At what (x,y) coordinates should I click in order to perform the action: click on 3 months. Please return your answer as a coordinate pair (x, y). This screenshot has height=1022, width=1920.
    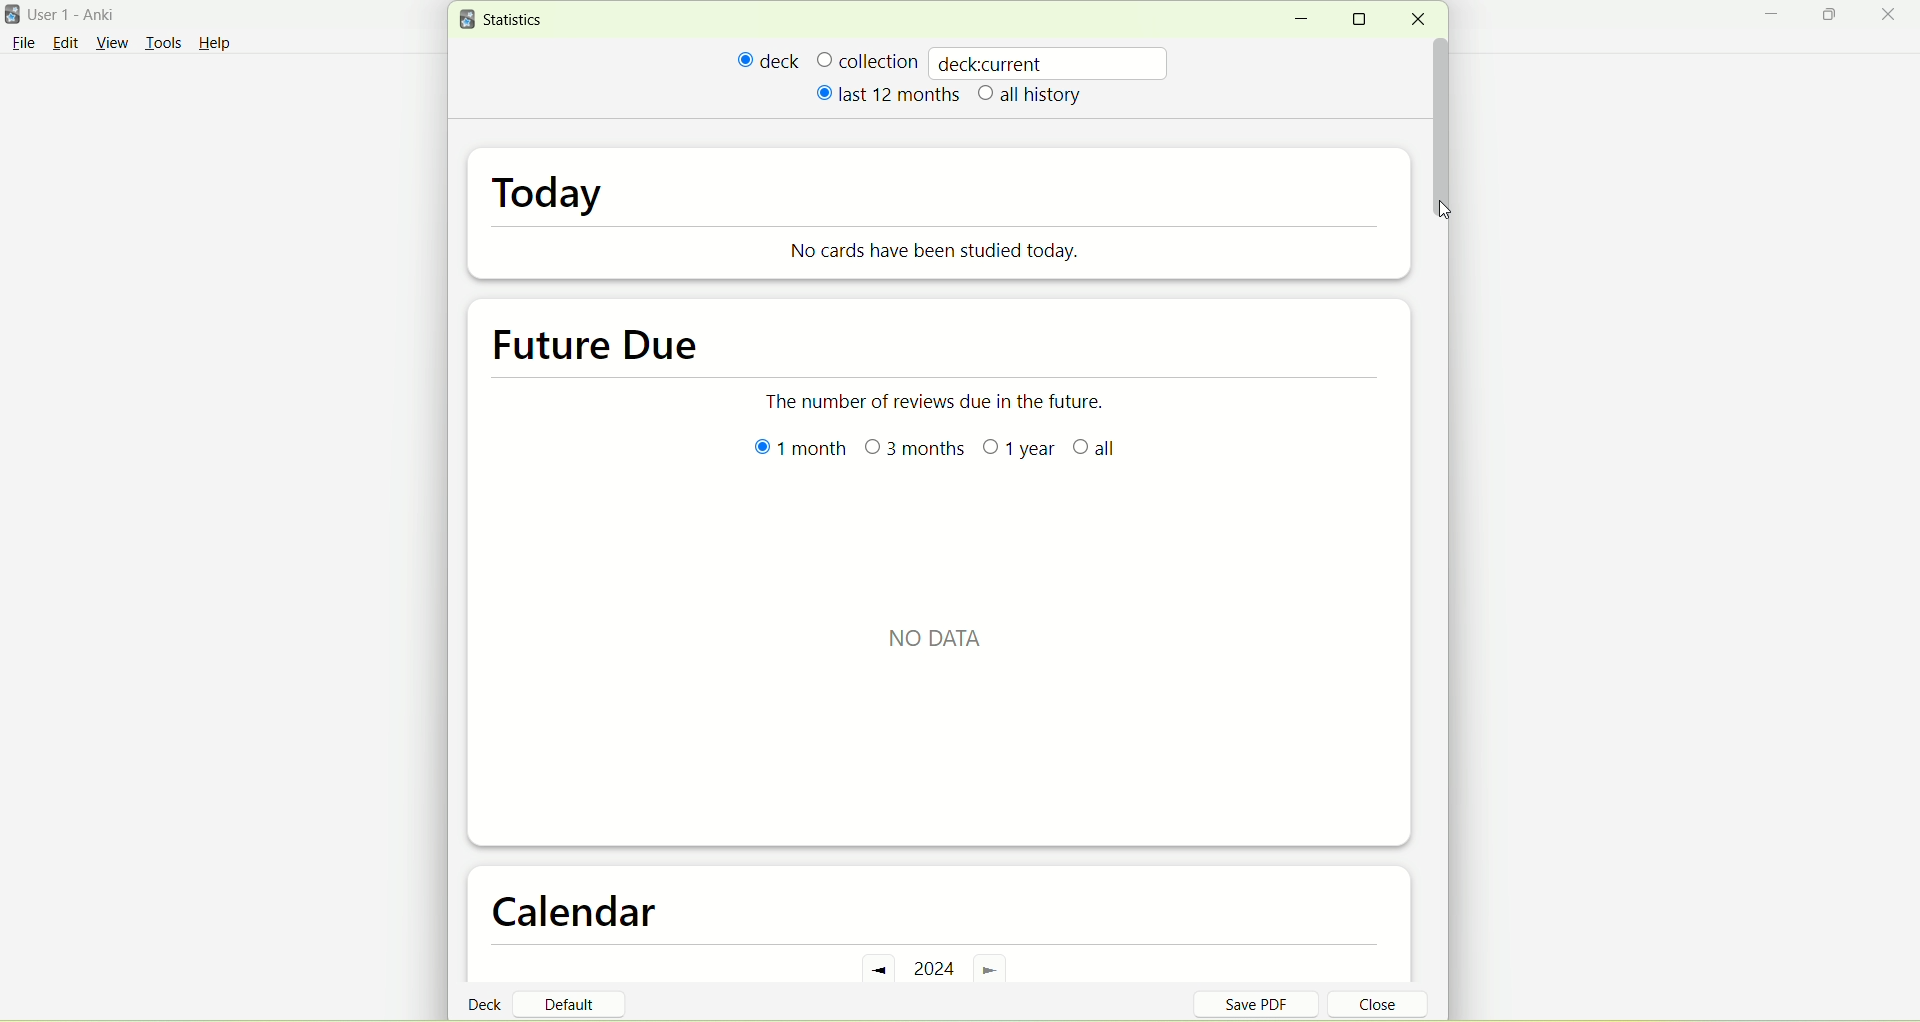
    Looking at the image, I should click on (916, 450).